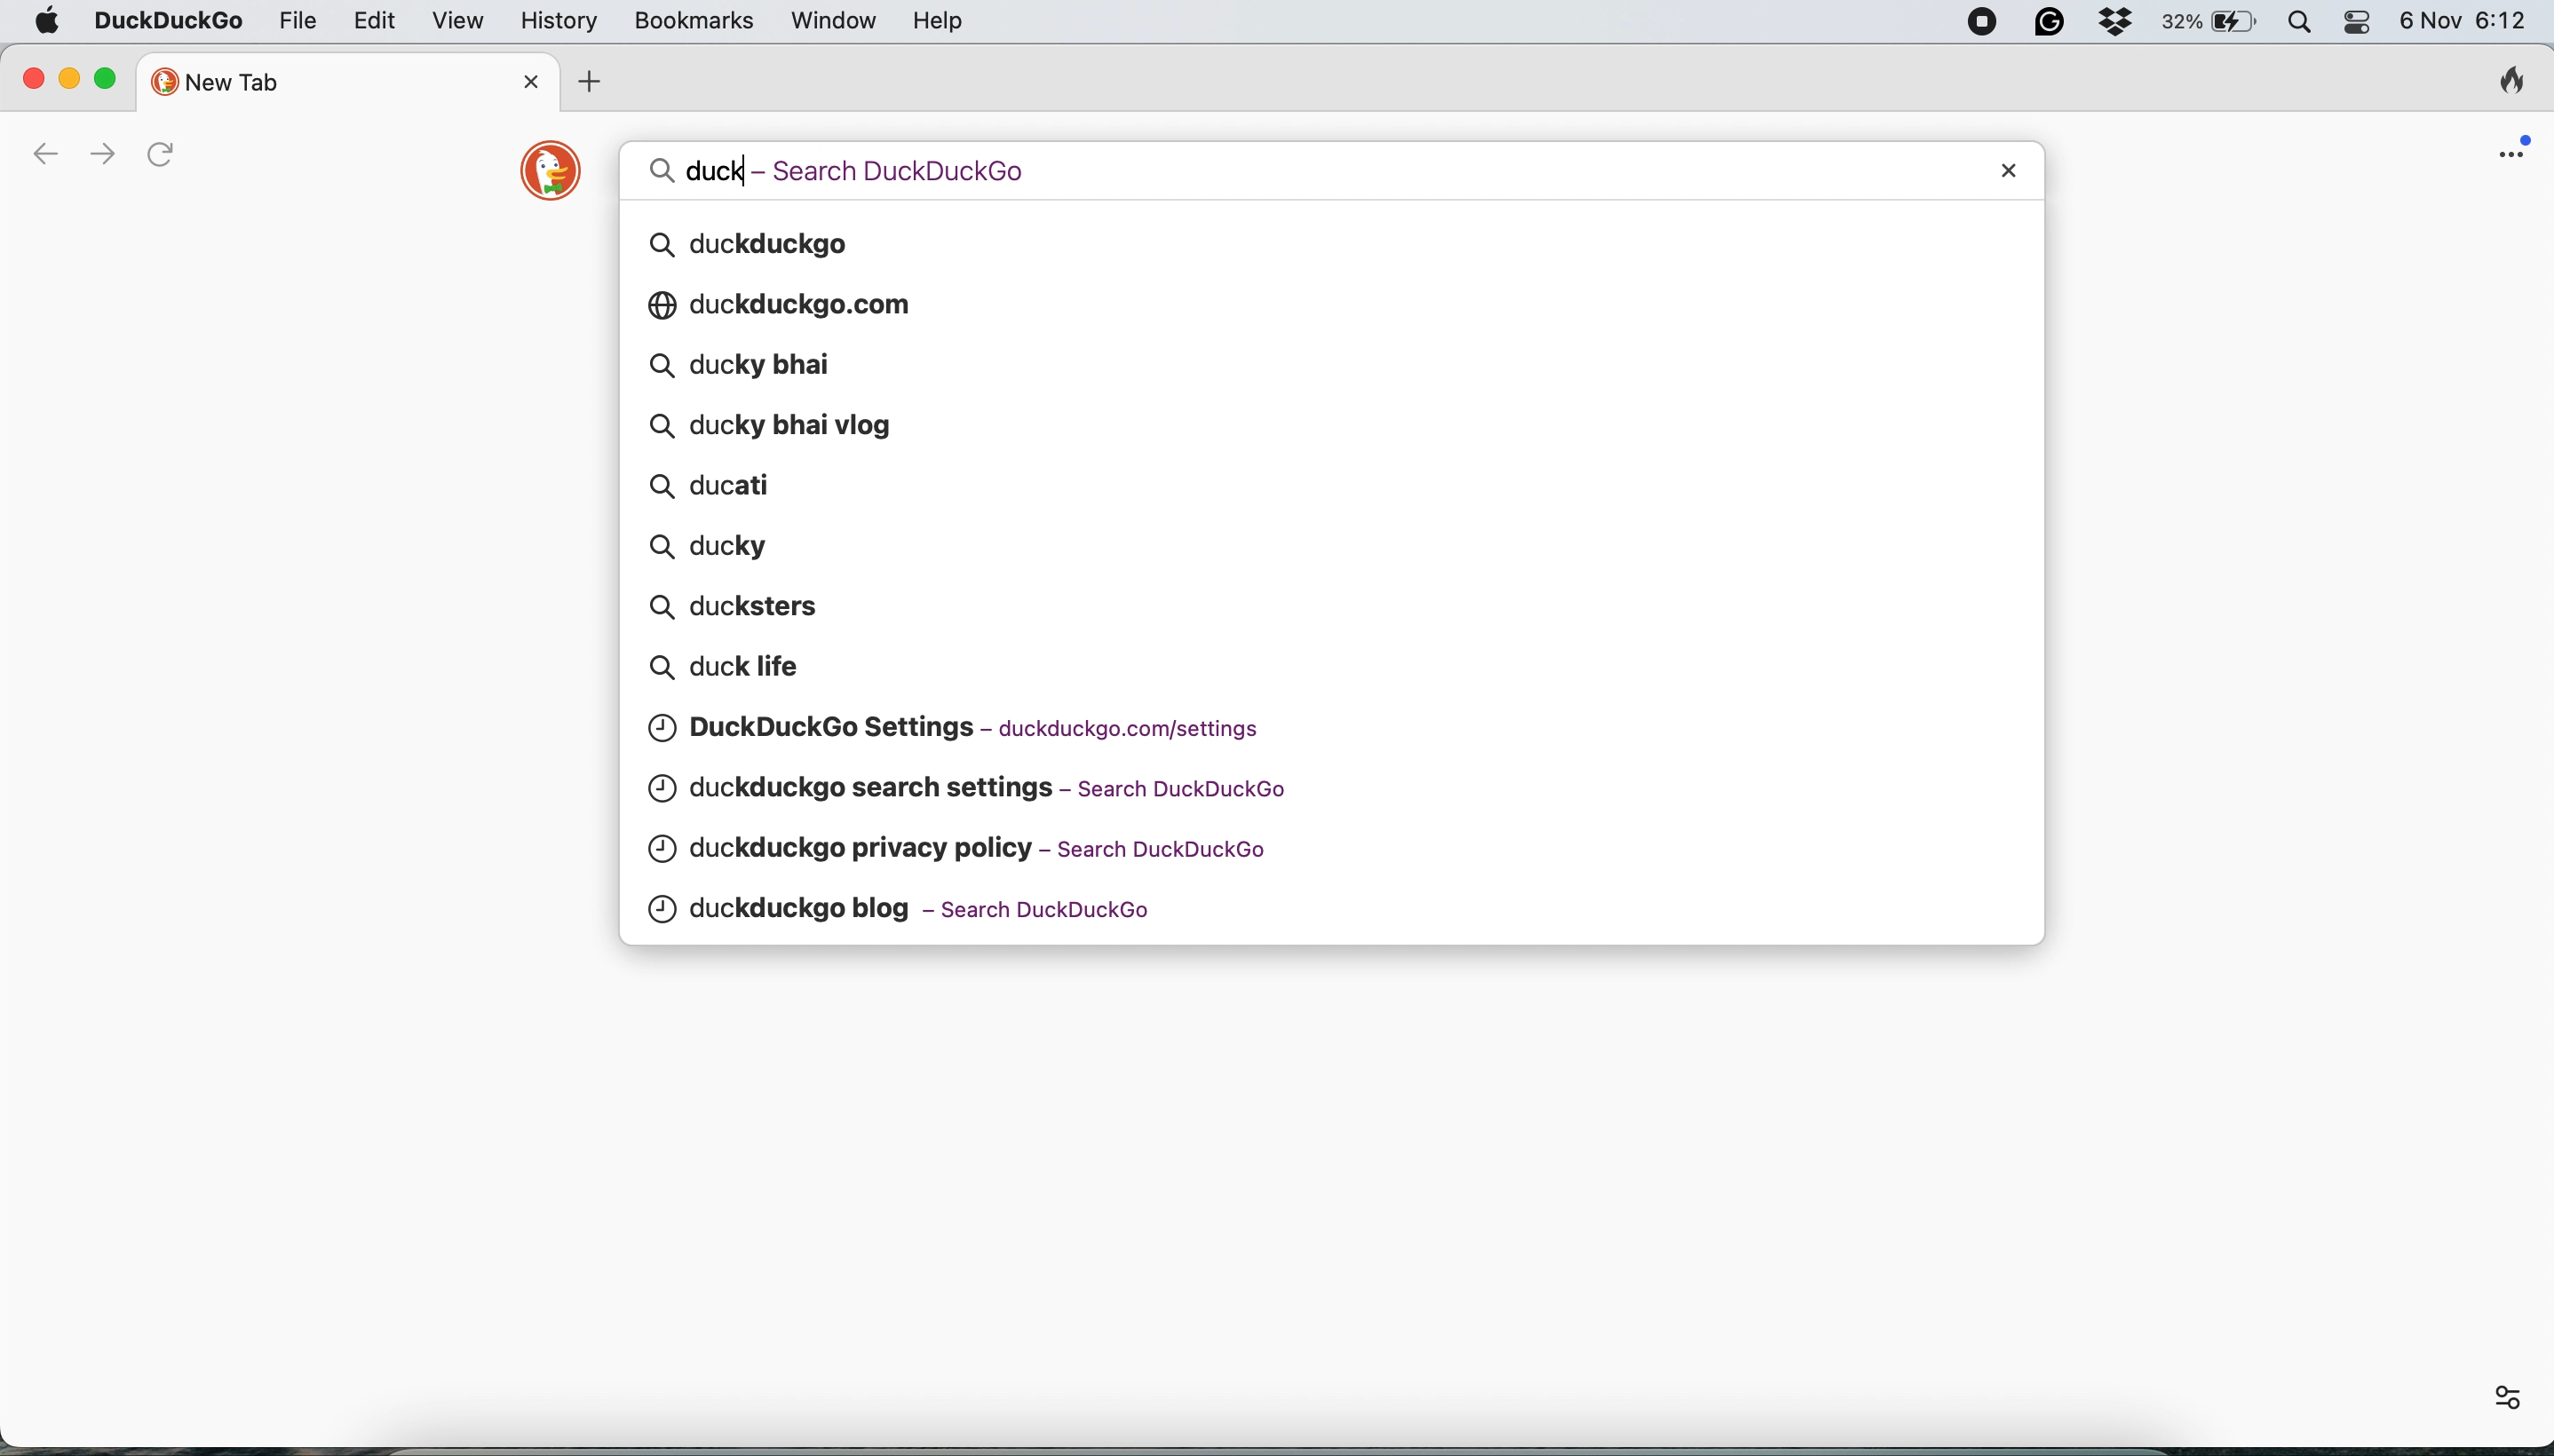 This screenshot has width=2554, height=1456. What do you see at coordinates (869, 168) in the screenshot?
I see `duck — Search DuckDuckGo` at bounding box center [869, 168].